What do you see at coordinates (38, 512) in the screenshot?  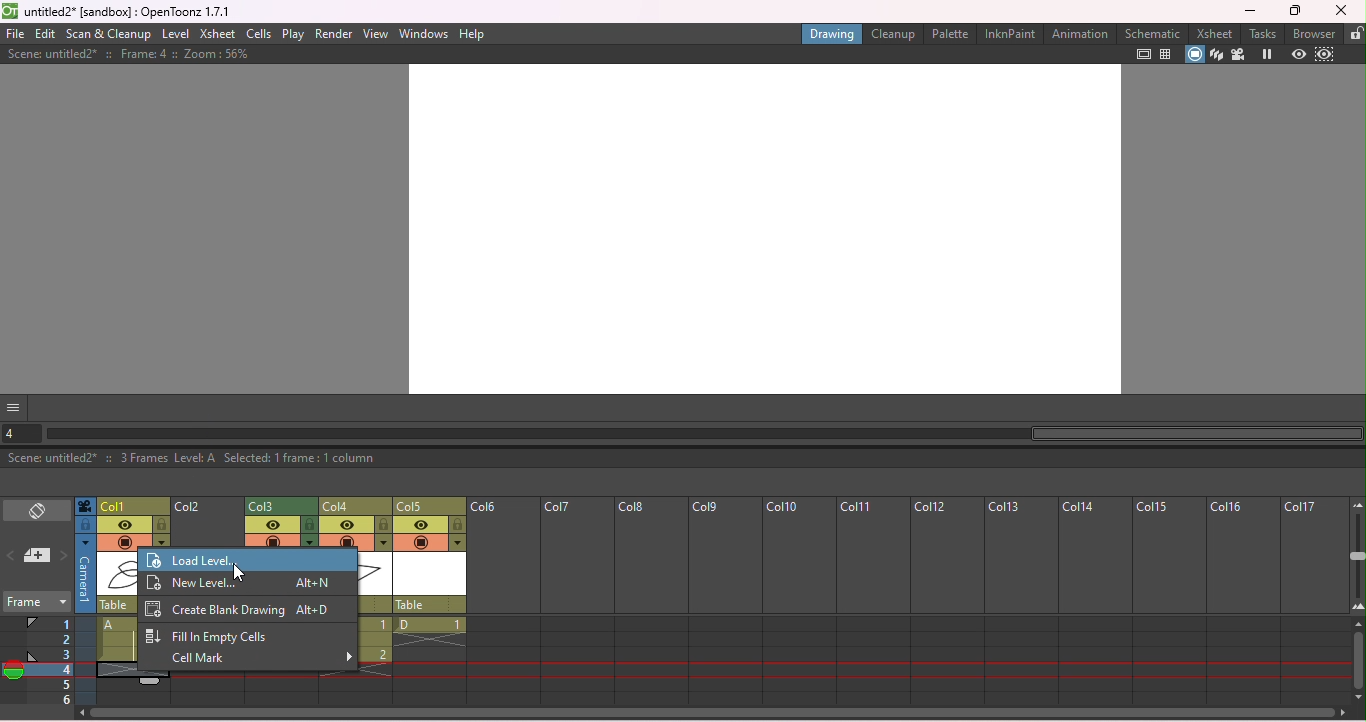 I see `Toggle Xsheet/Timeline` at bounding box center [38, 512].